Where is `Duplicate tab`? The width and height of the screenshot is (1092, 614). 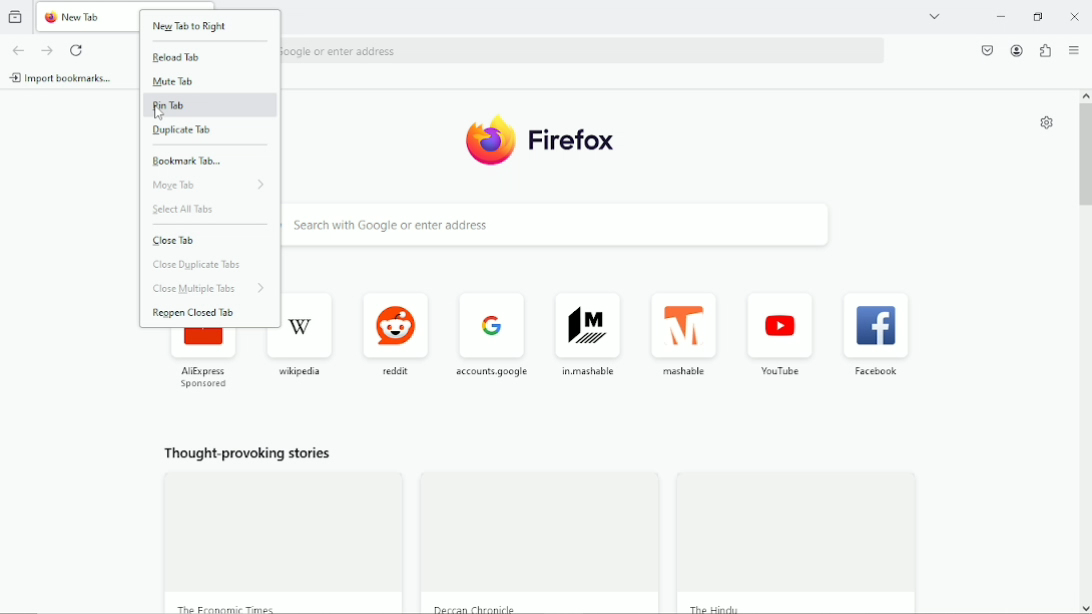
Duplicate tab is located at coordinates (185, 133).